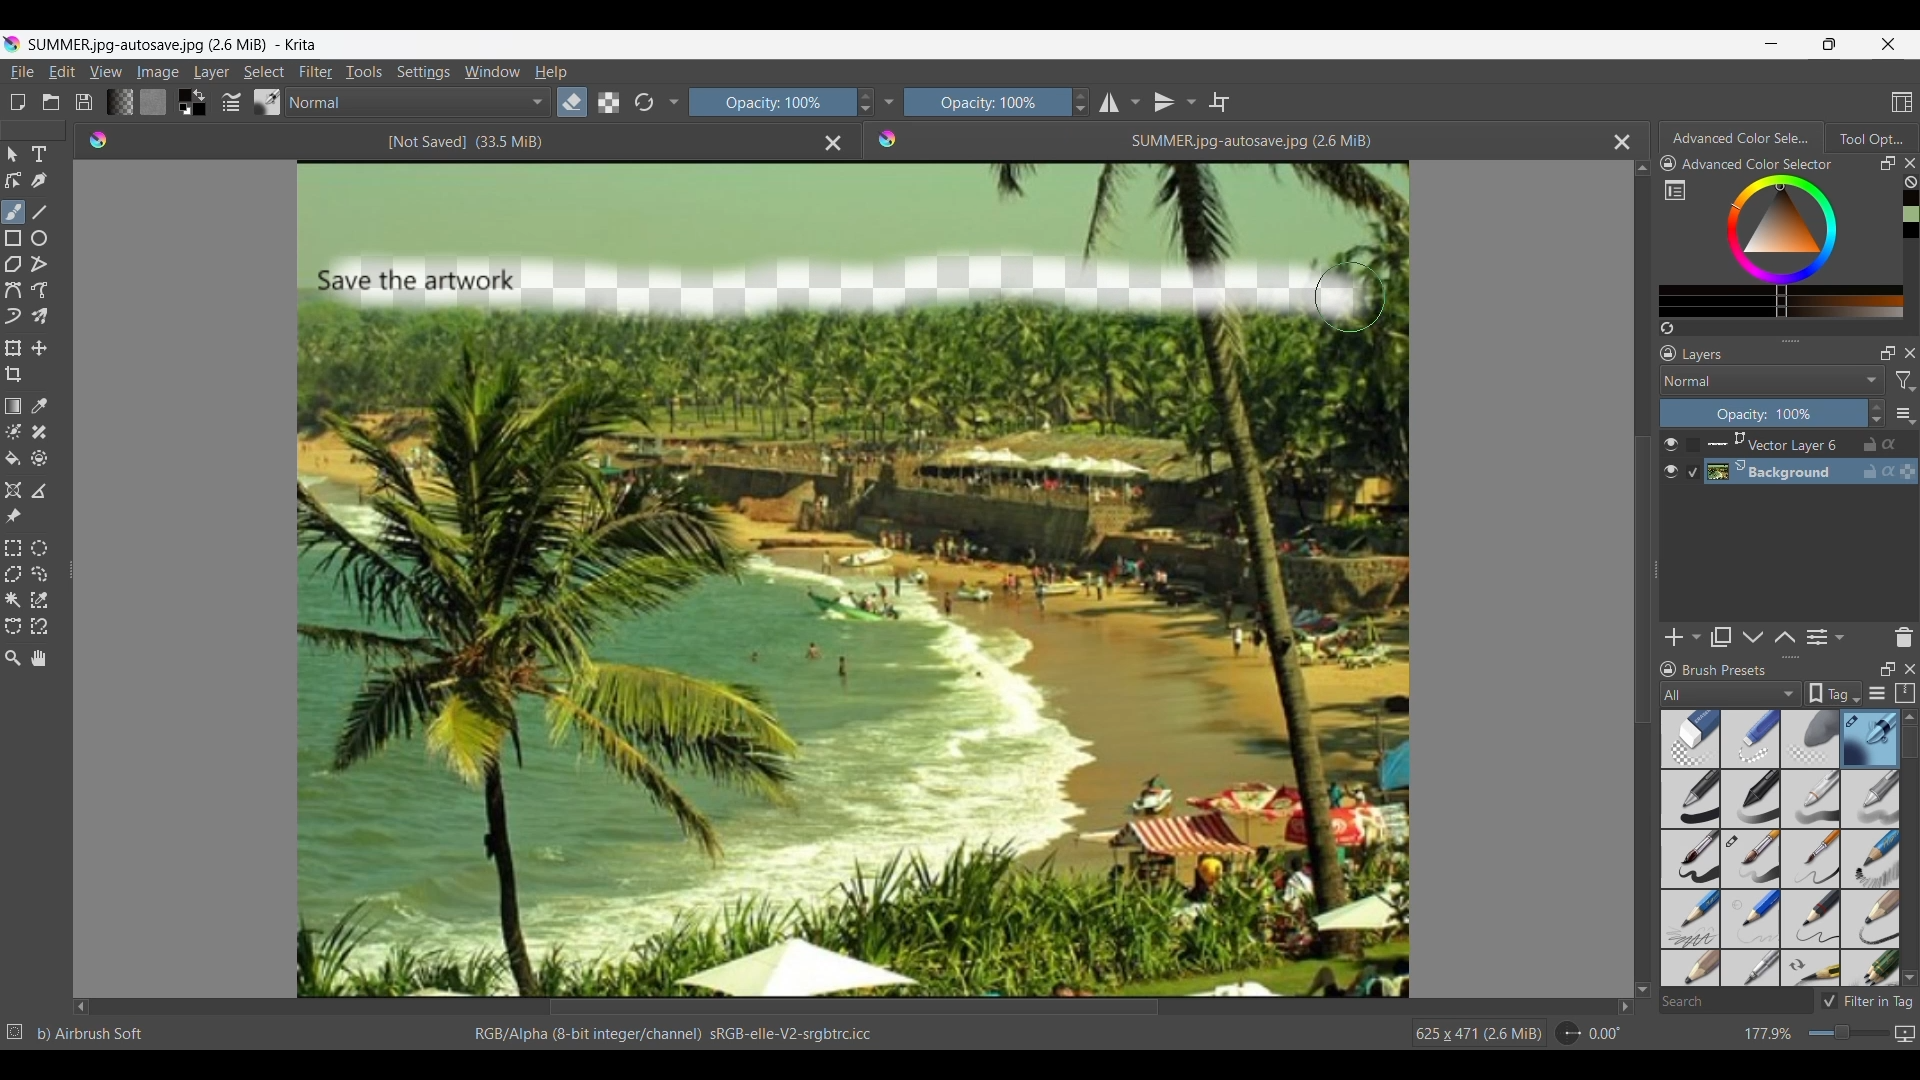 This screenshot has height=1080, width=1920. What do you see at coordinates (1669, 672) in the screenshot?
I see `Lock Brush Presets panel` at bounding box center [1669, 672].